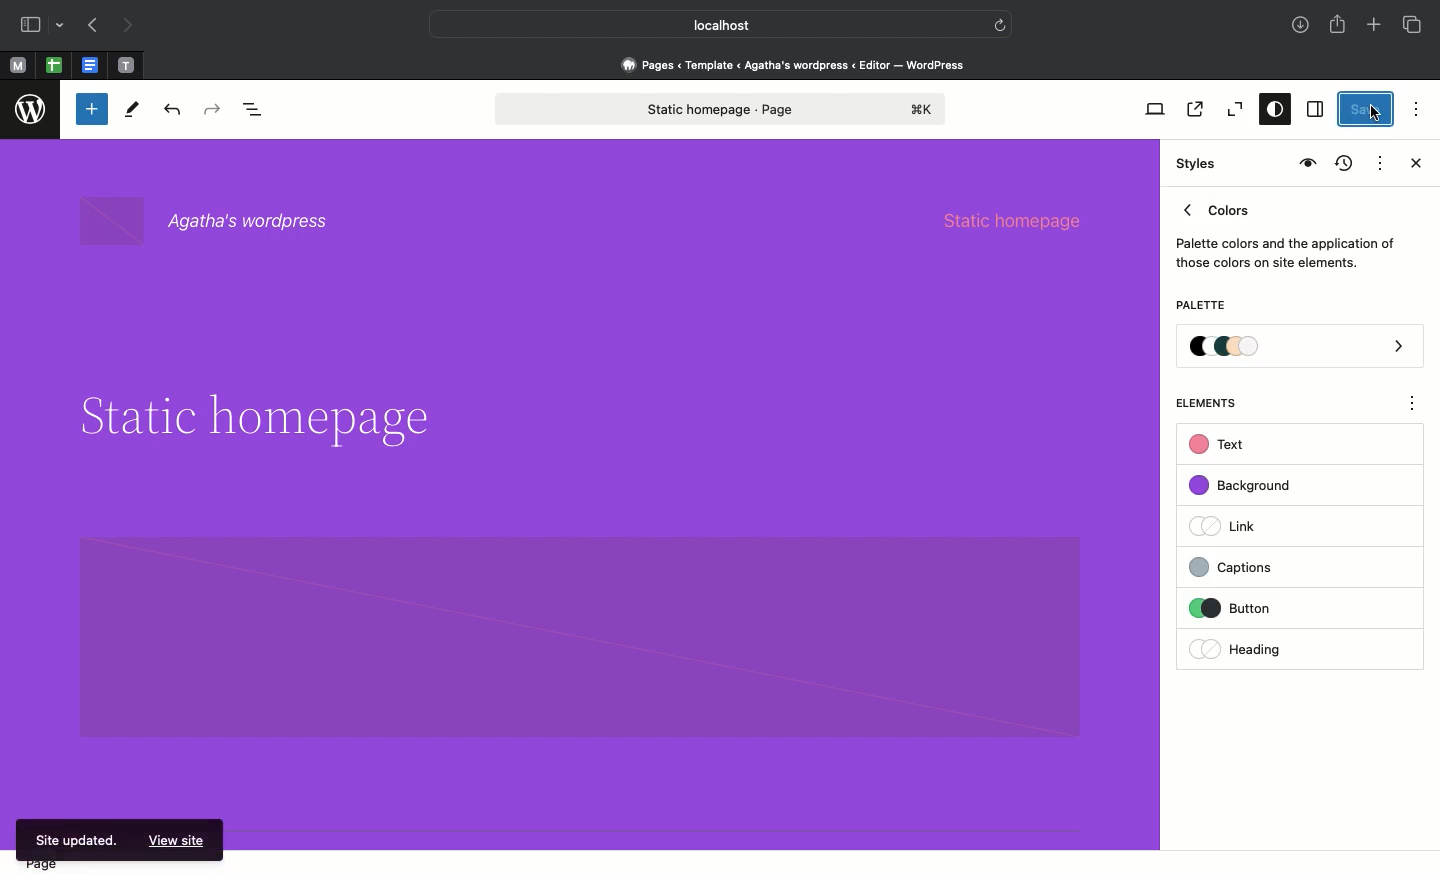 This screenshot has width=1440, height=874. I want to click on Colors, so click(1286, 232).